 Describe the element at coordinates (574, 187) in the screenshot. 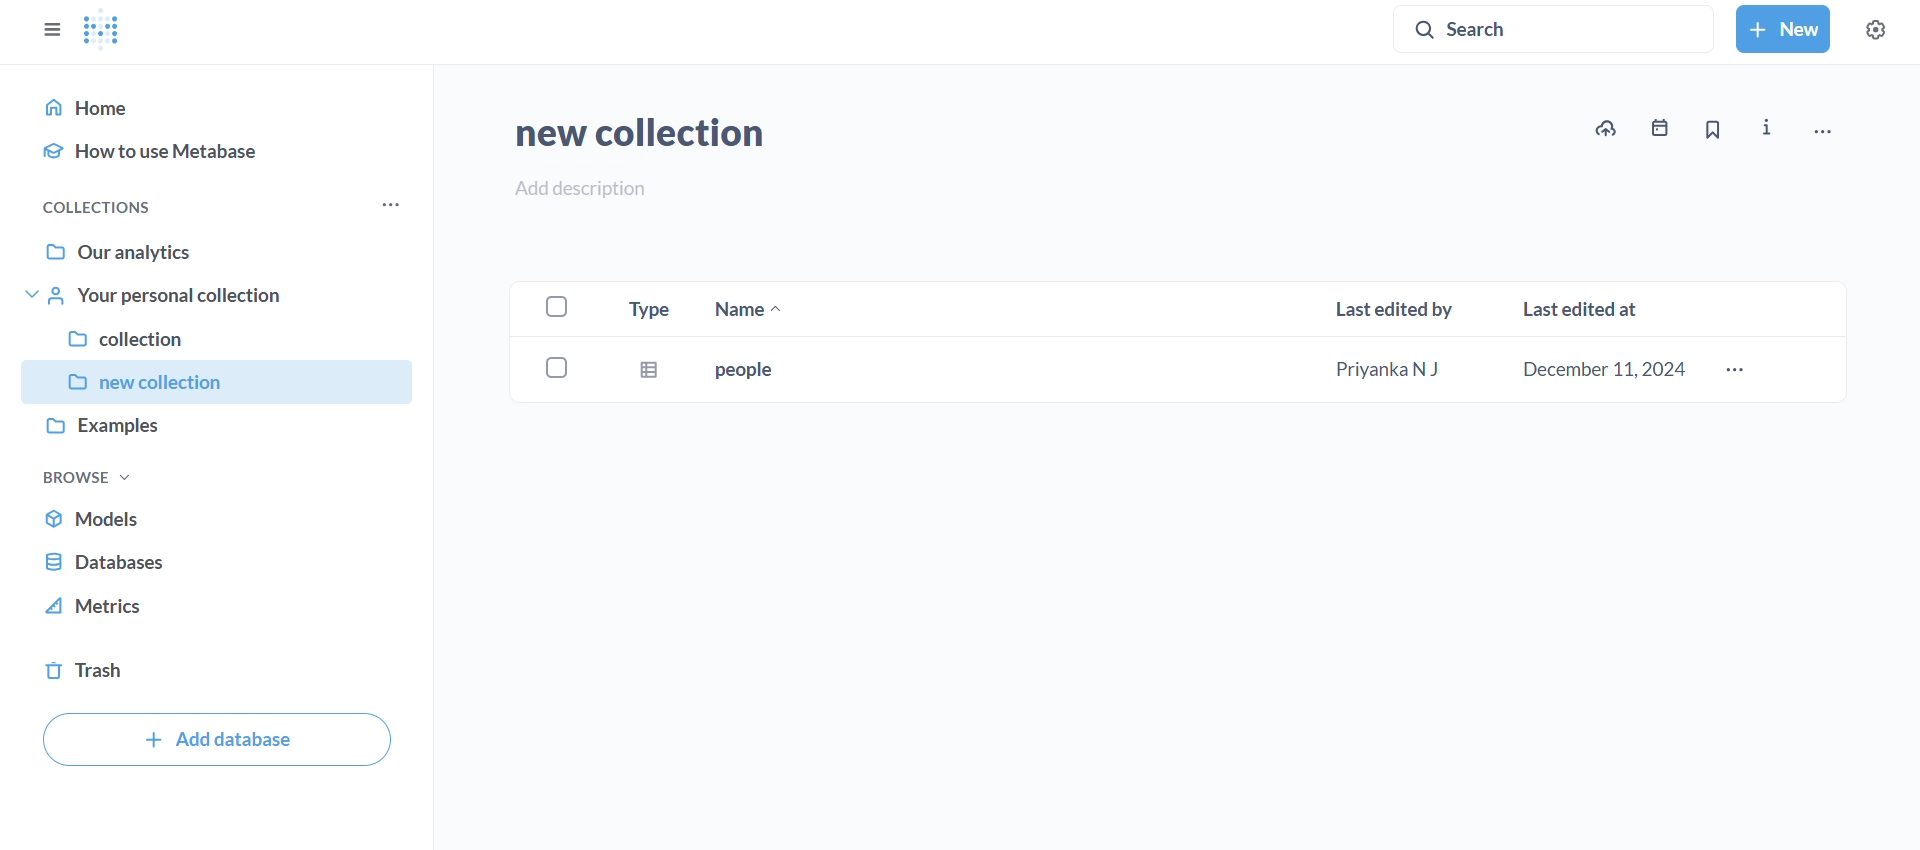

I see `add description` at that location.